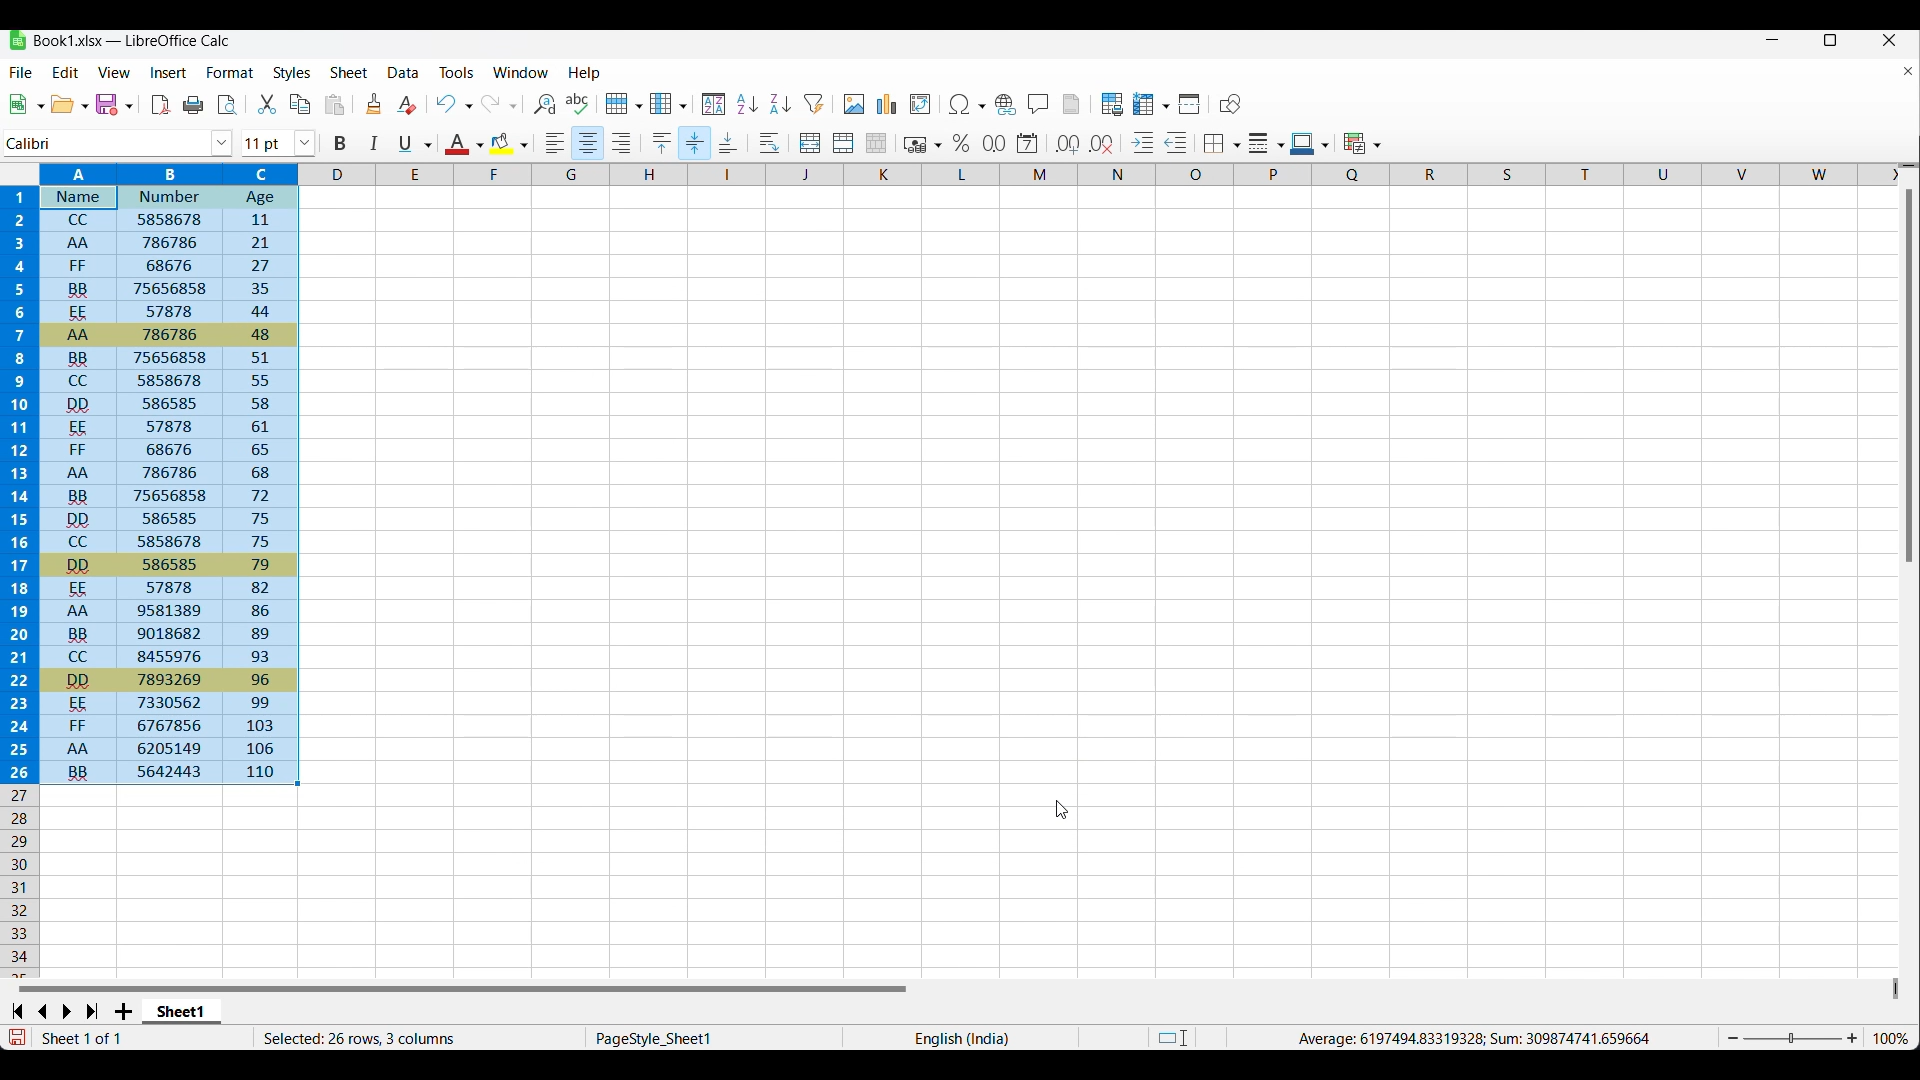 The height and width of the screenshot is (1080, 1920). Describe the element at coordinates (107, 144) in the screenshot. I see `Input font` at that location.